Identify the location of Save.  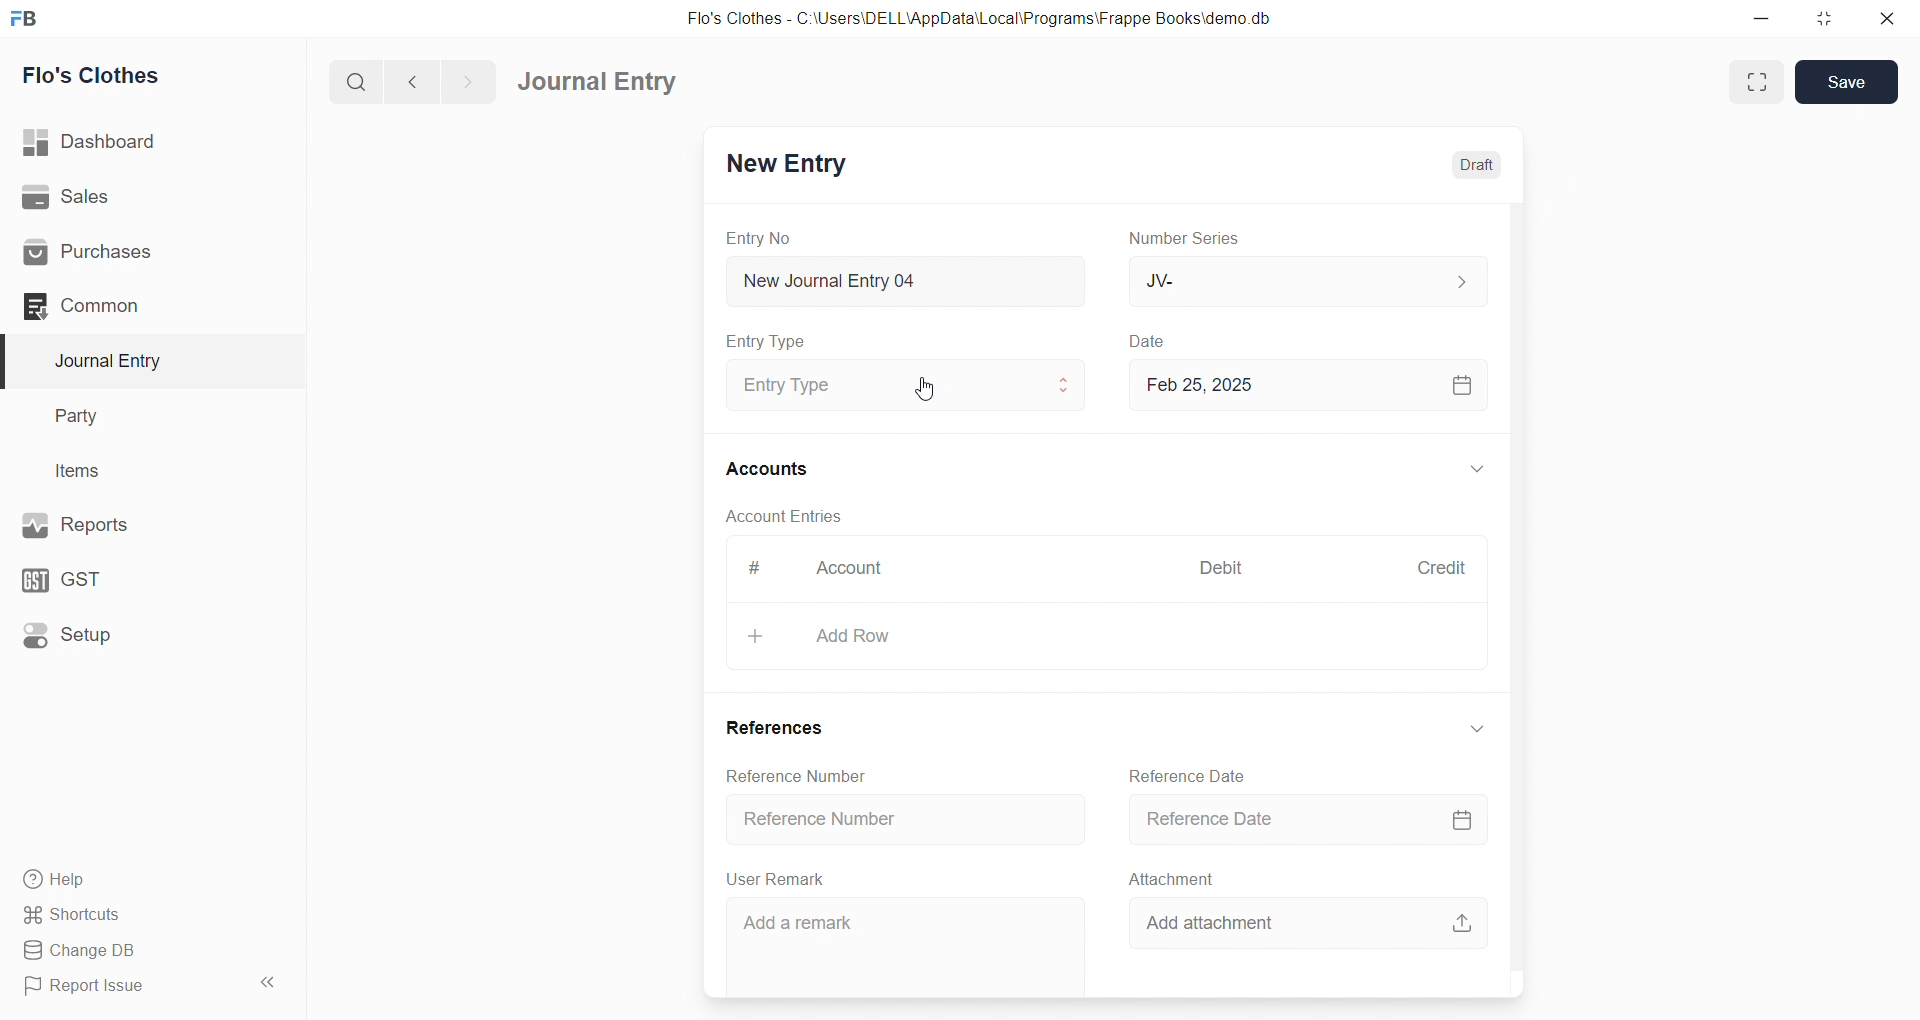
(1849, 83).